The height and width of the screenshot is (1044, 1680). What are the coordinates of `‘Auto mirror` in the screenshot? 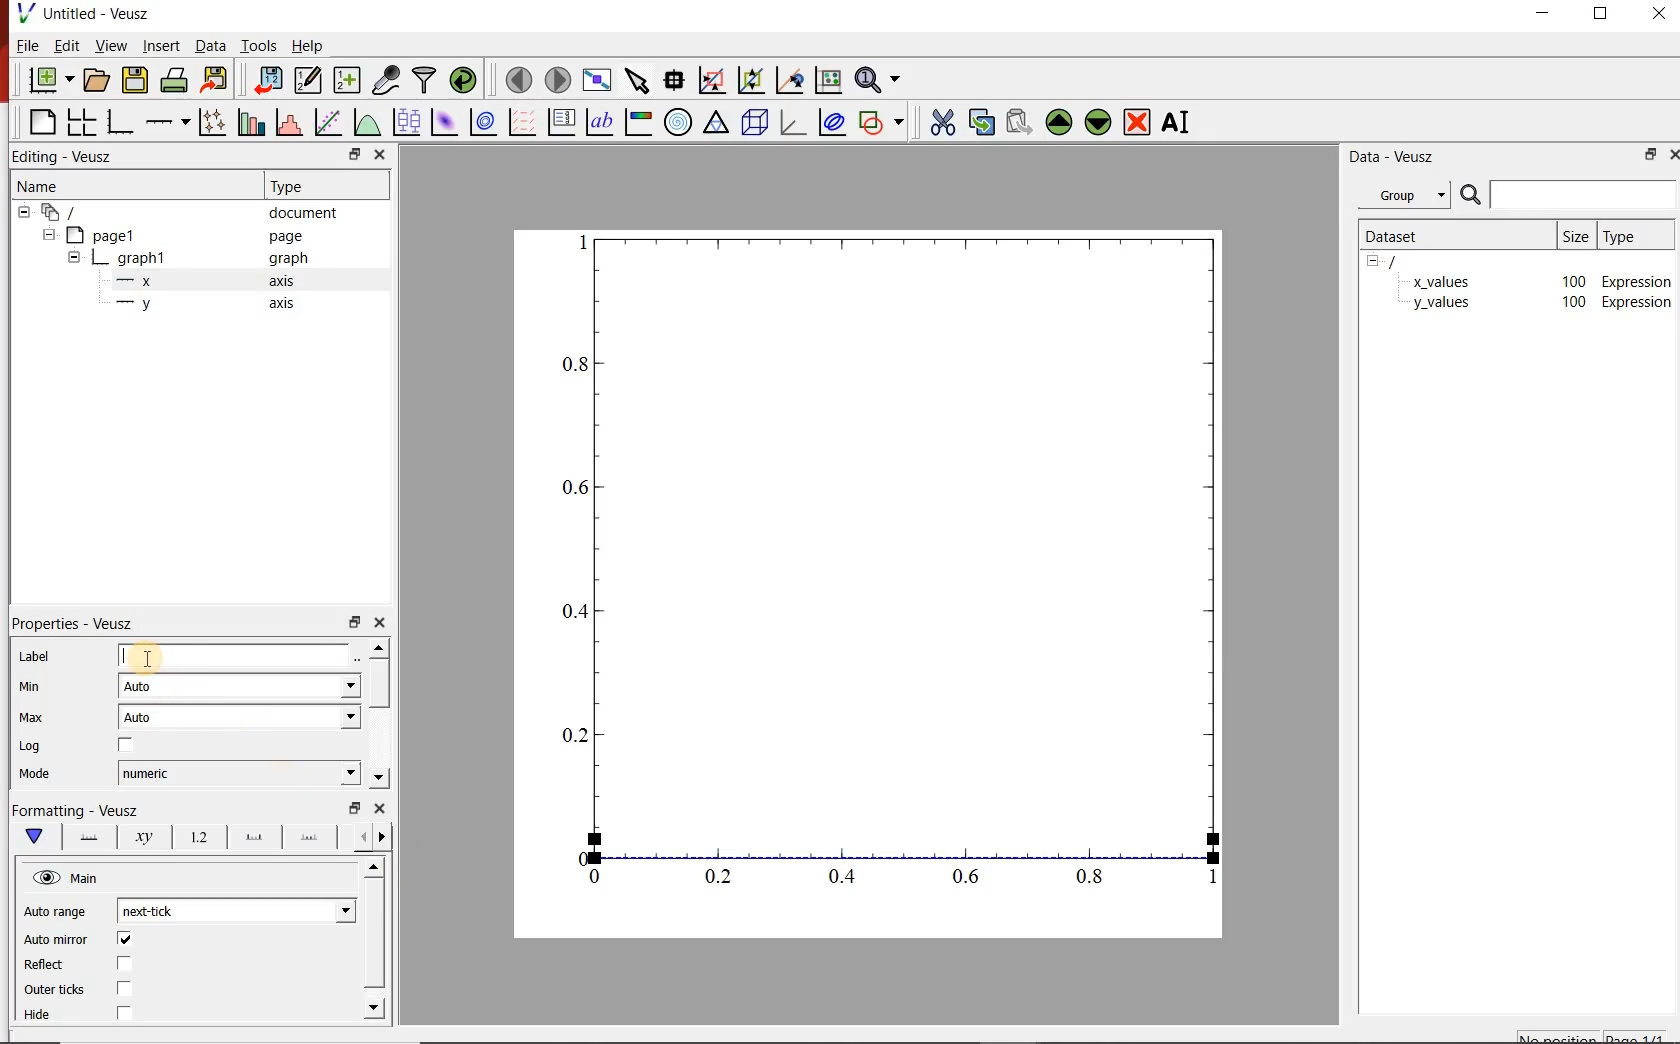 It's located at (58, 938).